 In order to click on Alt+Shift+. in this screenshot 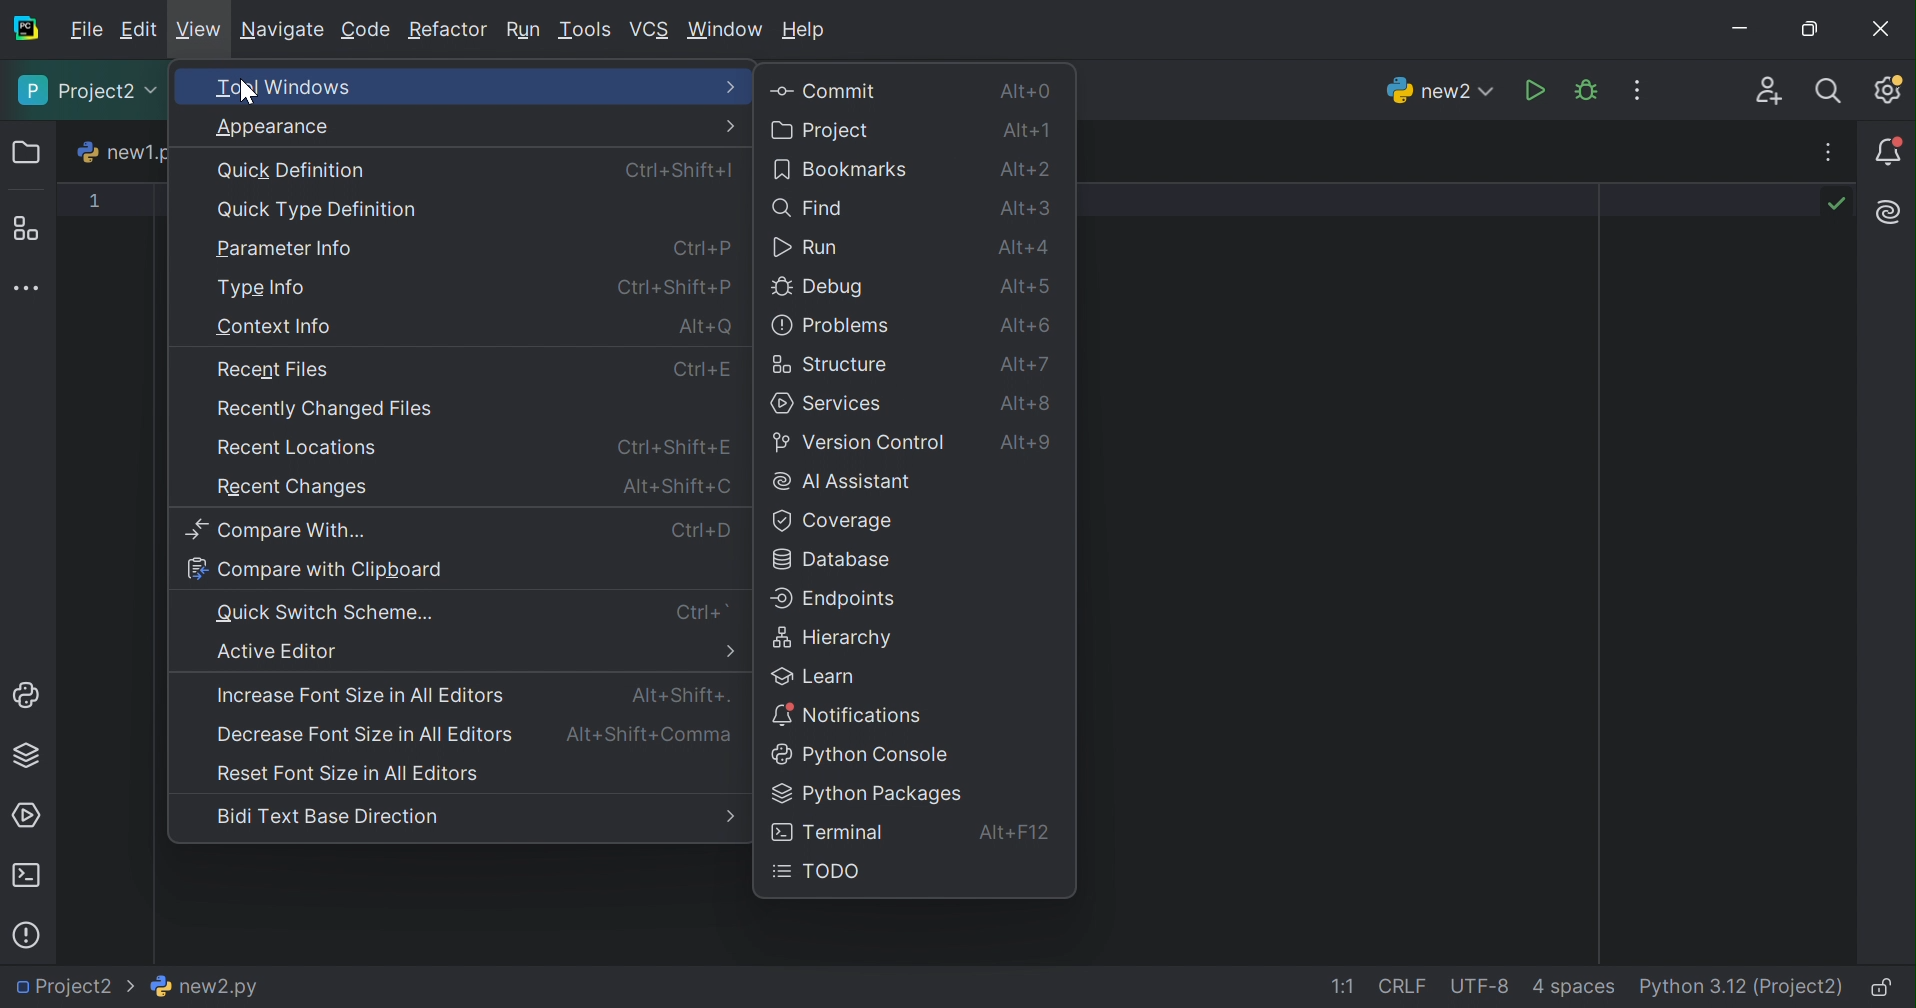, I will do `click(682, 696)`.